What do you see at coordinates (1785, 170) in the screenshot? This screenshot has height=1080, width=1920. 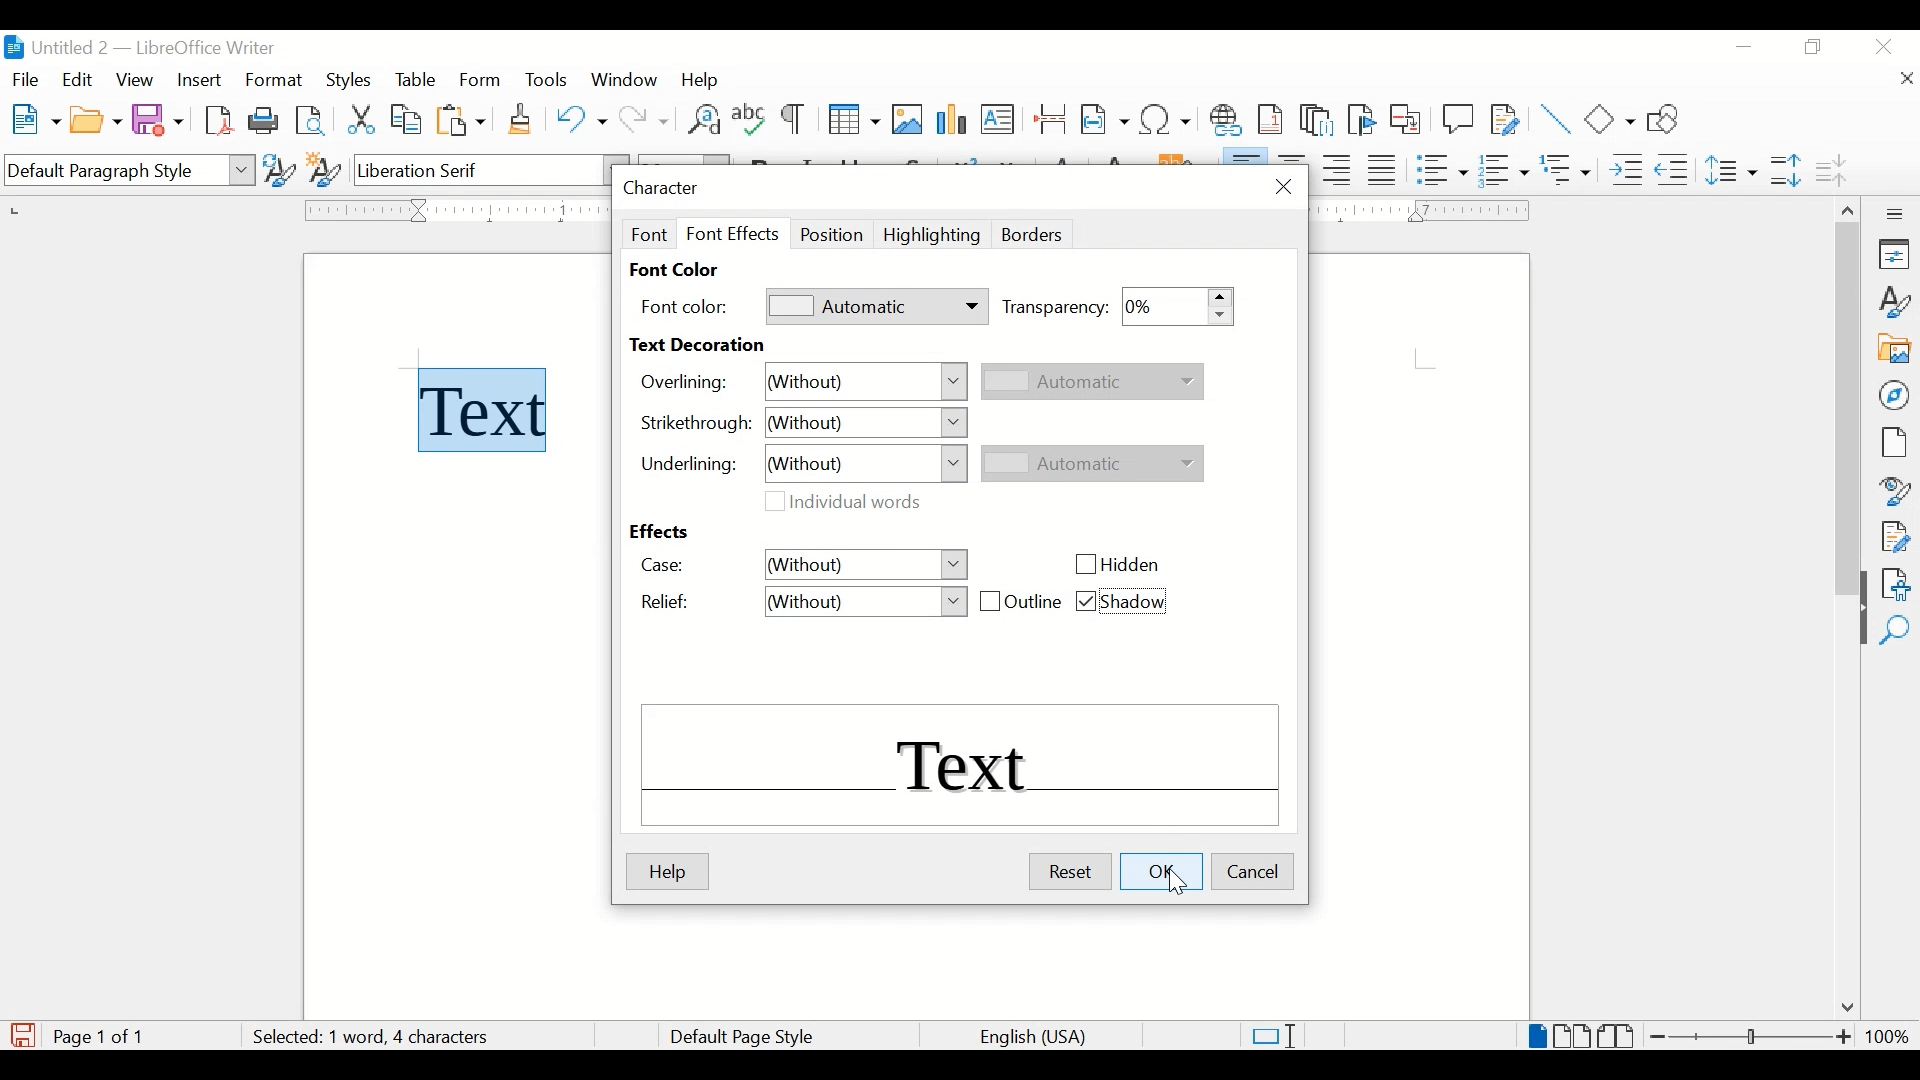 I see `increase paragraph spacing` at bounding box center [1785, 170].